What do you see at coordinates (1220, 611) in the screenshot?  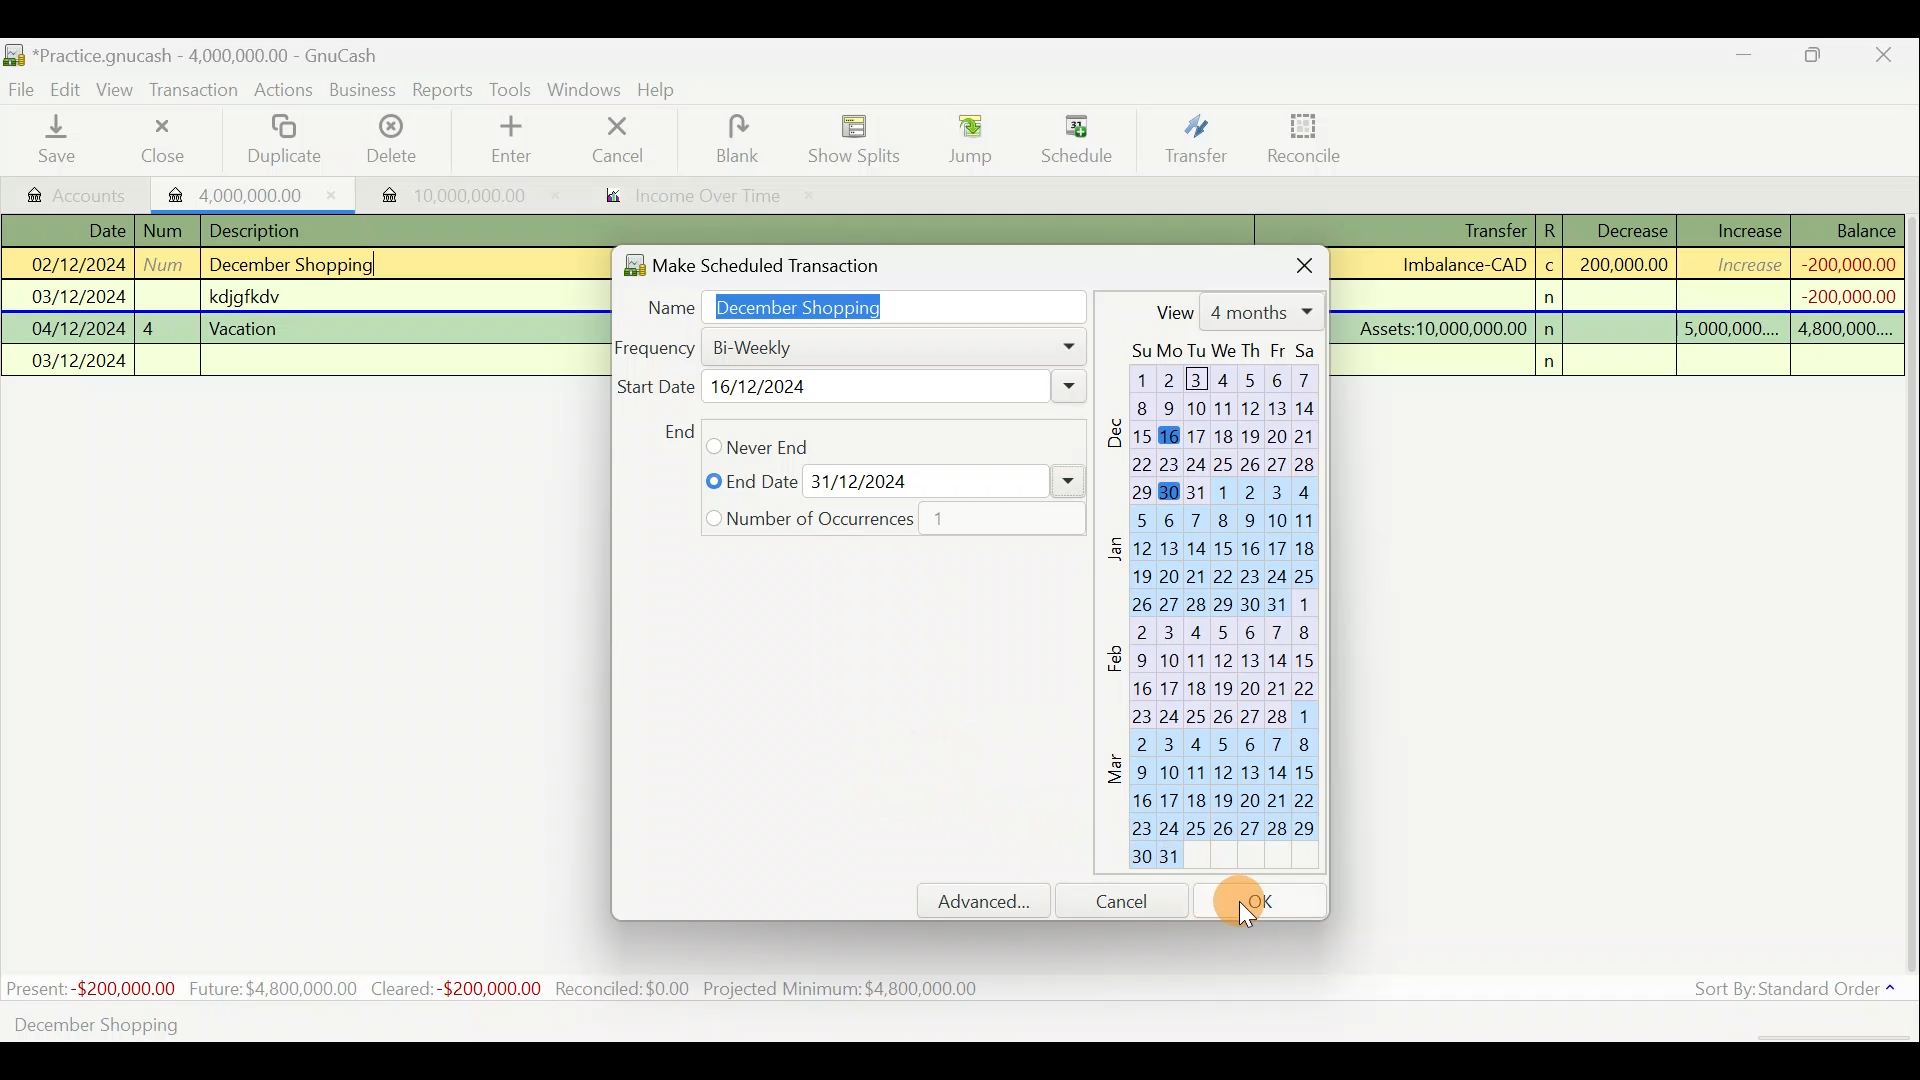 I see `Calendar` at bounding box center [1220, 611].